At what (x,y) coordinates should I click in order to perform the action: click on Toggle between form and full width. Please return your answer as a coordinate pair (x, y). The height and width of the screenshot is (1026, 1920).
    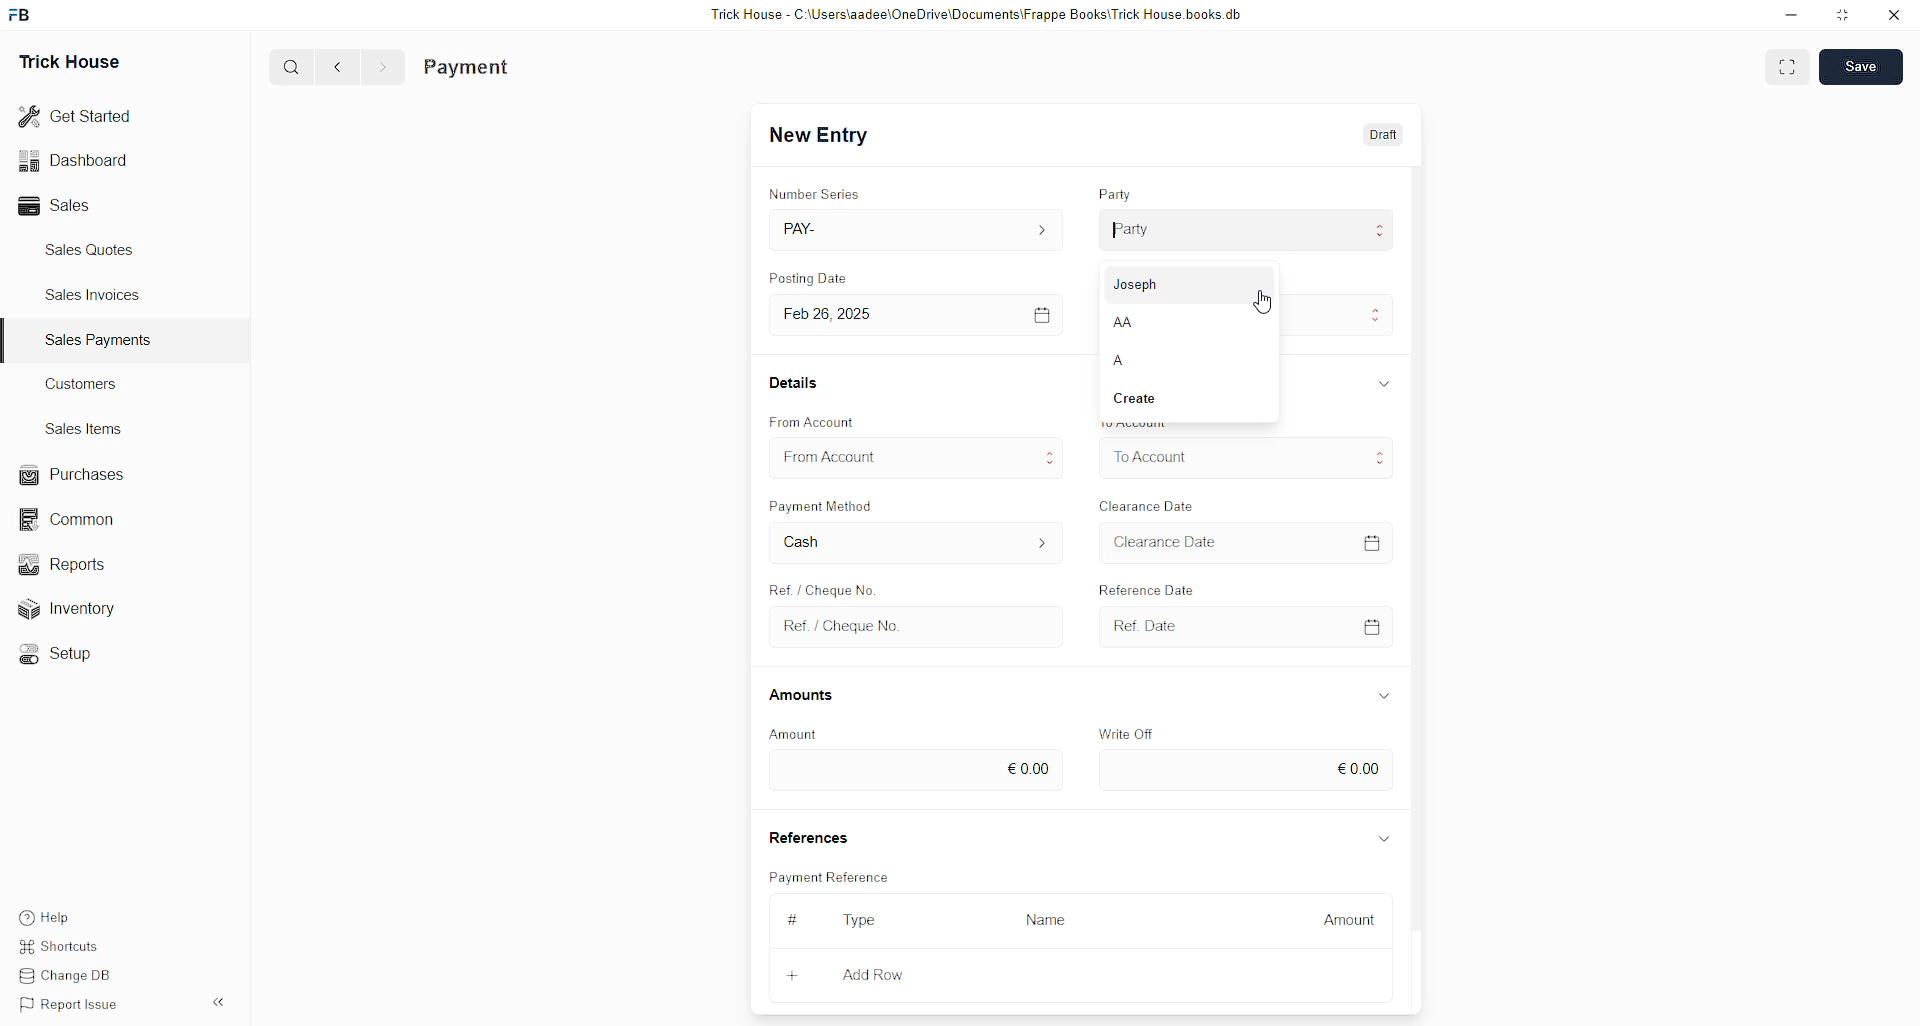
    Looking at the image, I should click on (1787, 70).